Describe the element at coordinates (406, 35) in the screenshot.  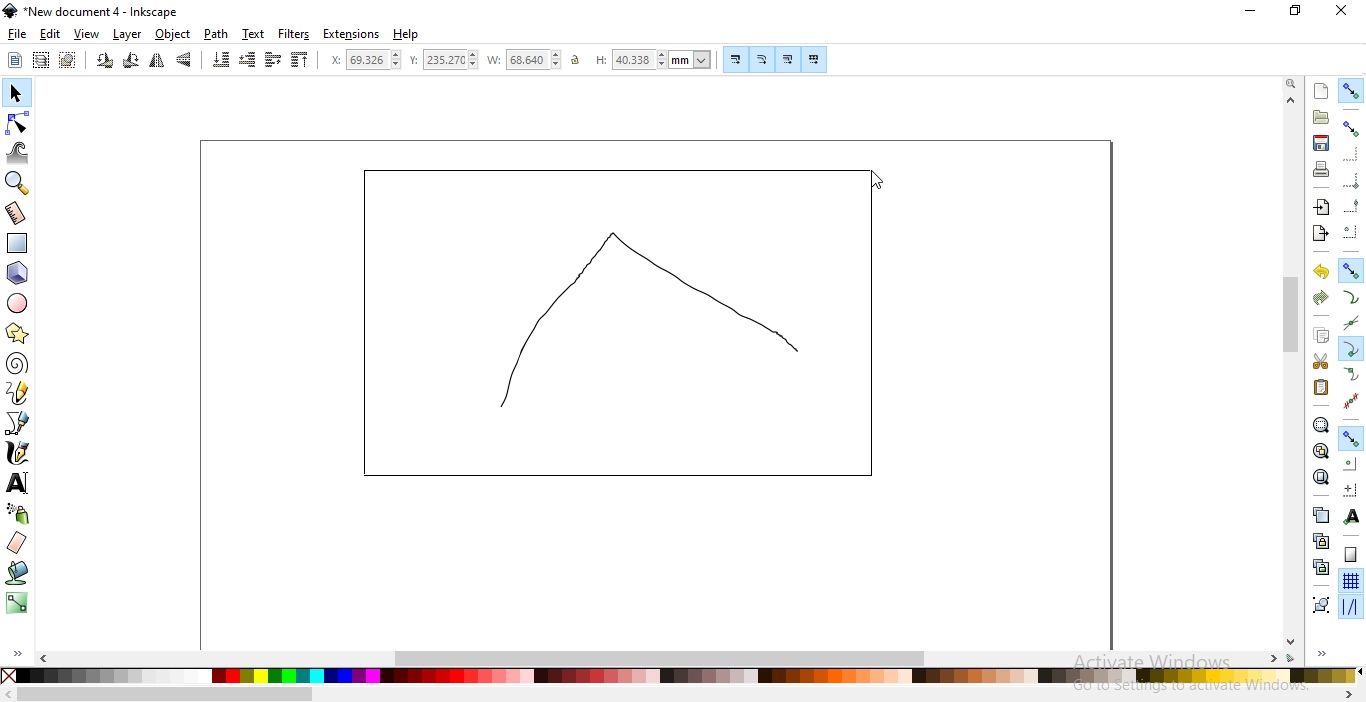
I see `help` at that location.